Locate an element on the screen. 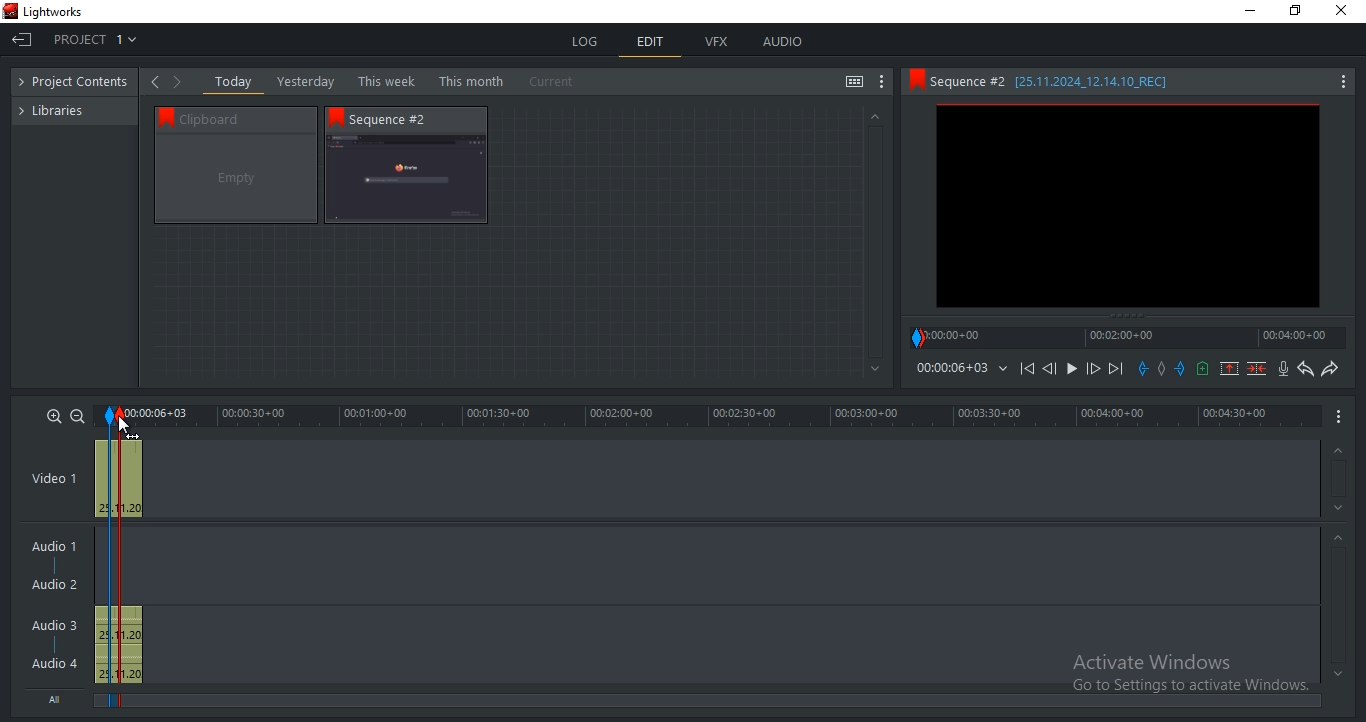  log is located at coordinates (587, 41).